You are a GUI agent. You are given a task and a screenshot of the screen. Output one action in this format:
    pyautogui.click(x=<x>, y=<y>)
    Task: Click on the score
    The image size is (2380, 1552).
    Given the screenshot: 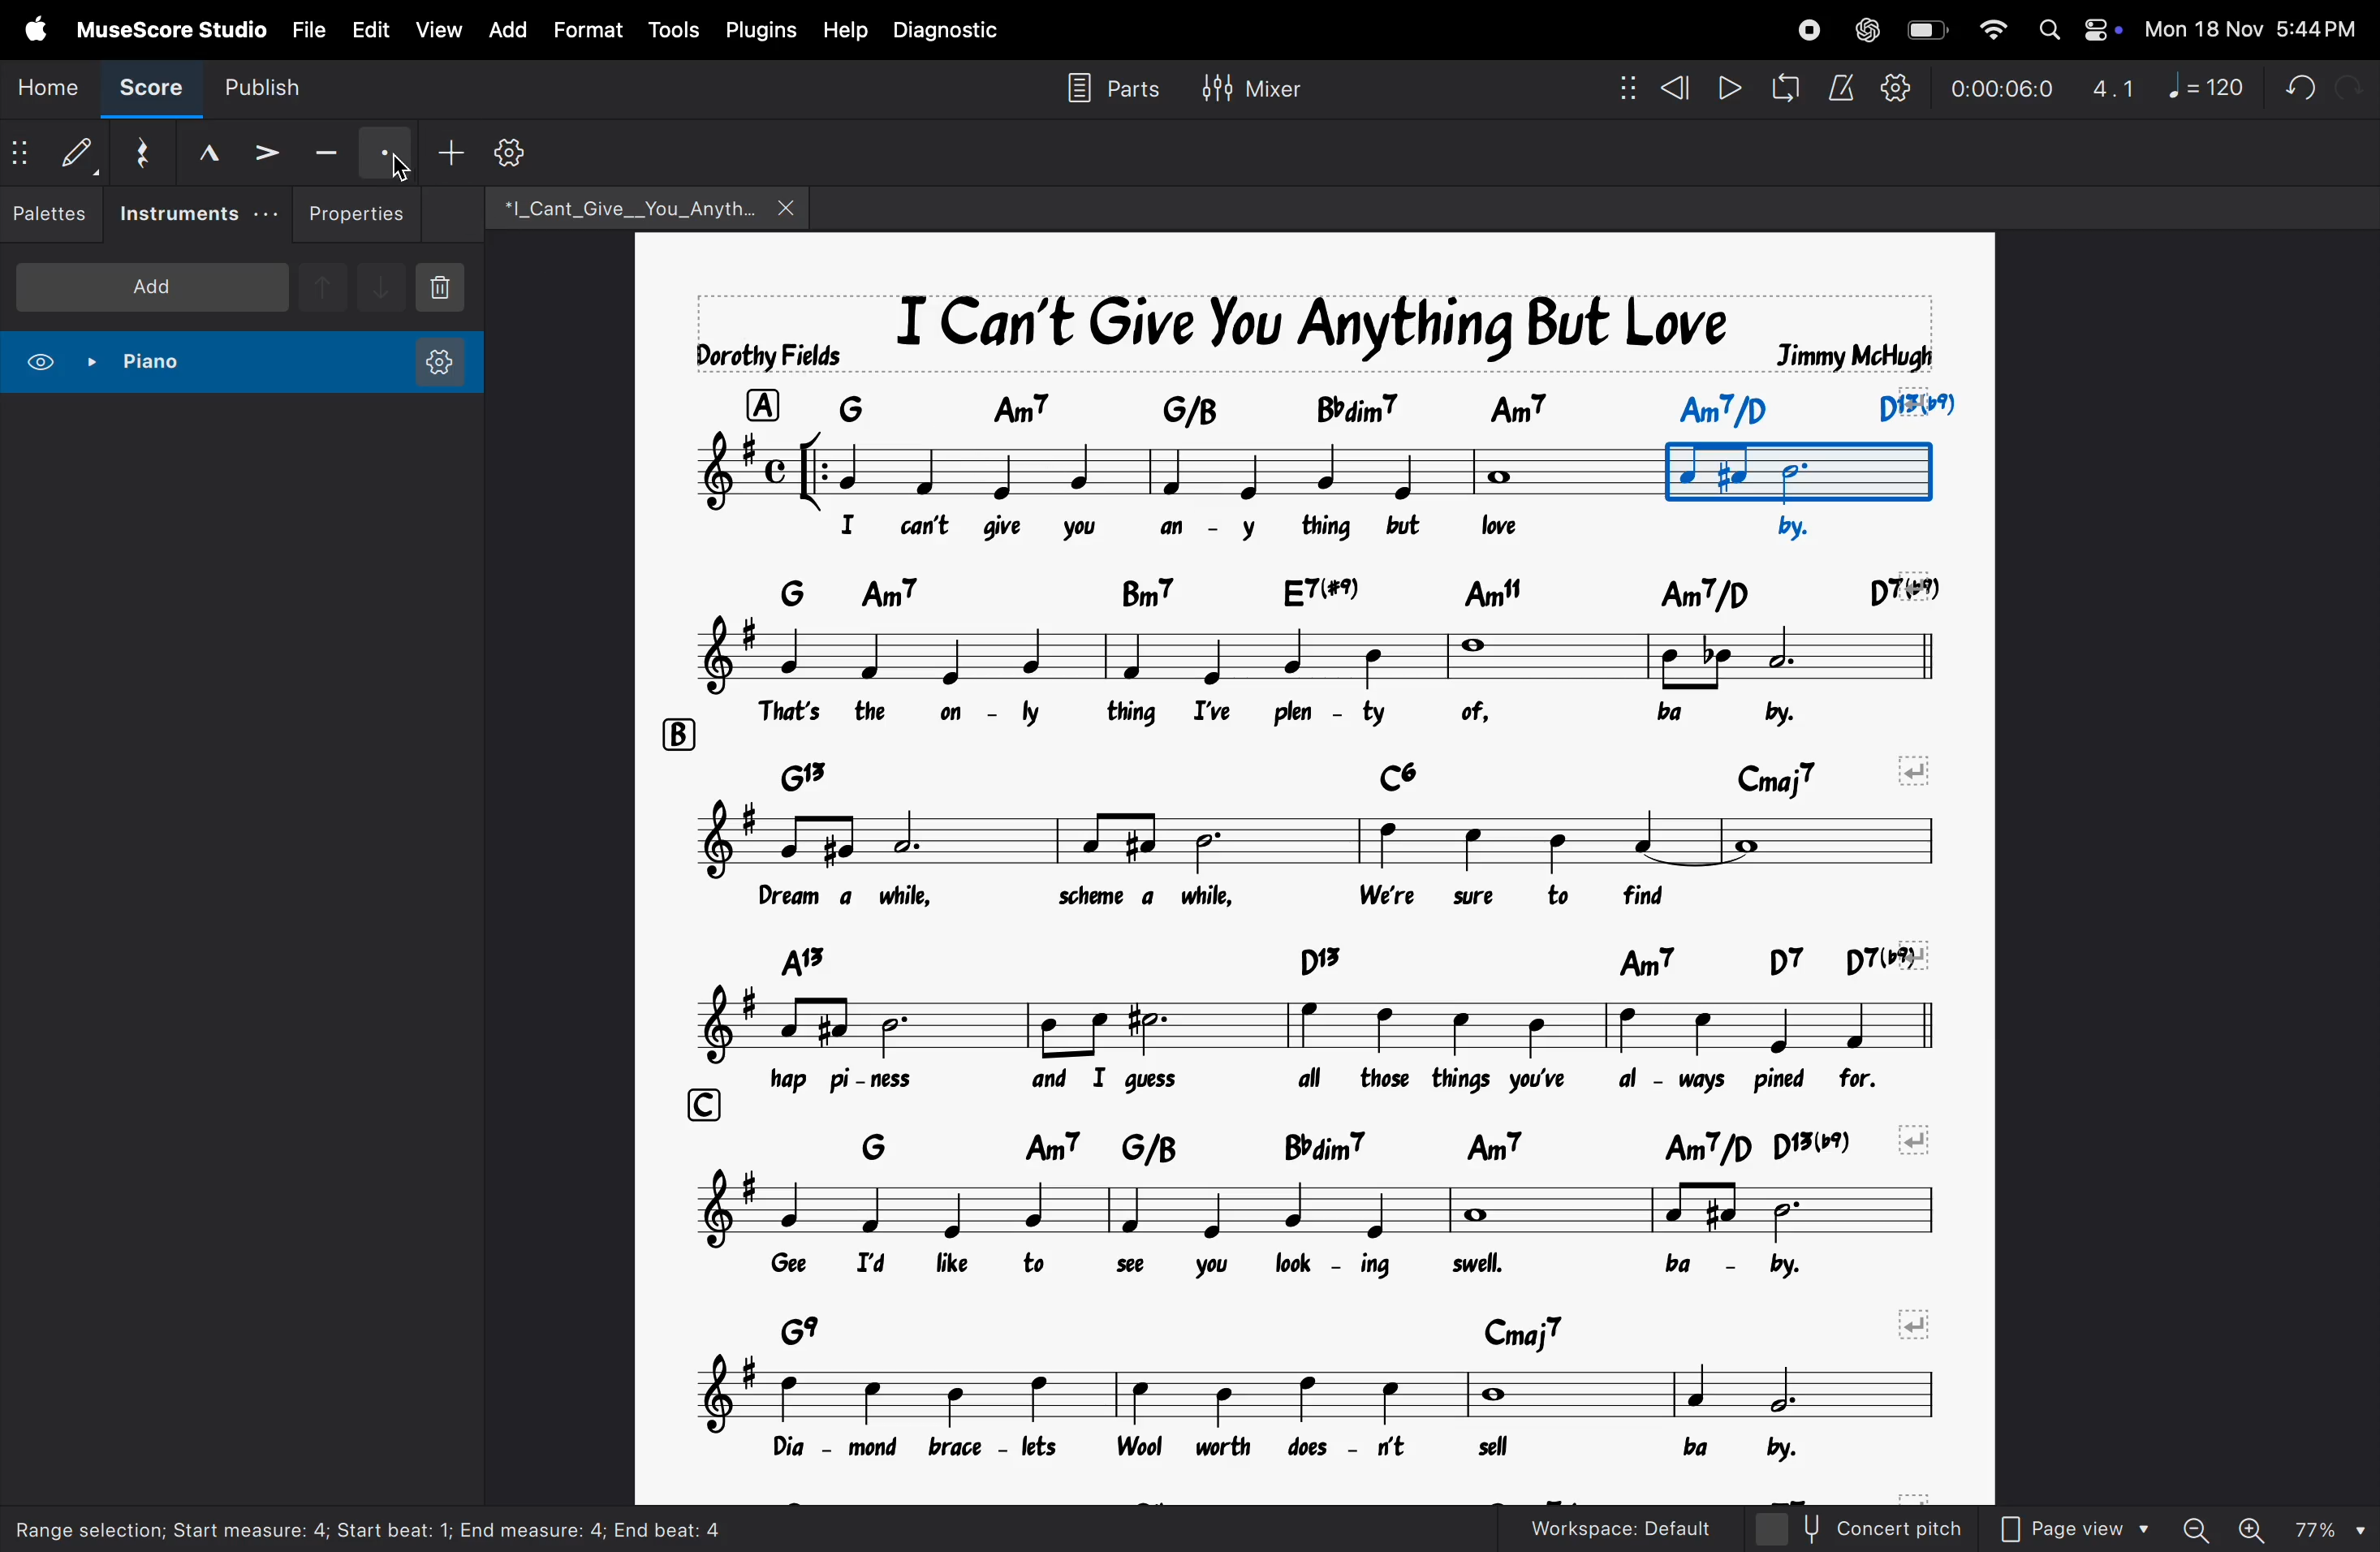 What is the action you would take?
    pyautogui.click(x=146, y=93)
    